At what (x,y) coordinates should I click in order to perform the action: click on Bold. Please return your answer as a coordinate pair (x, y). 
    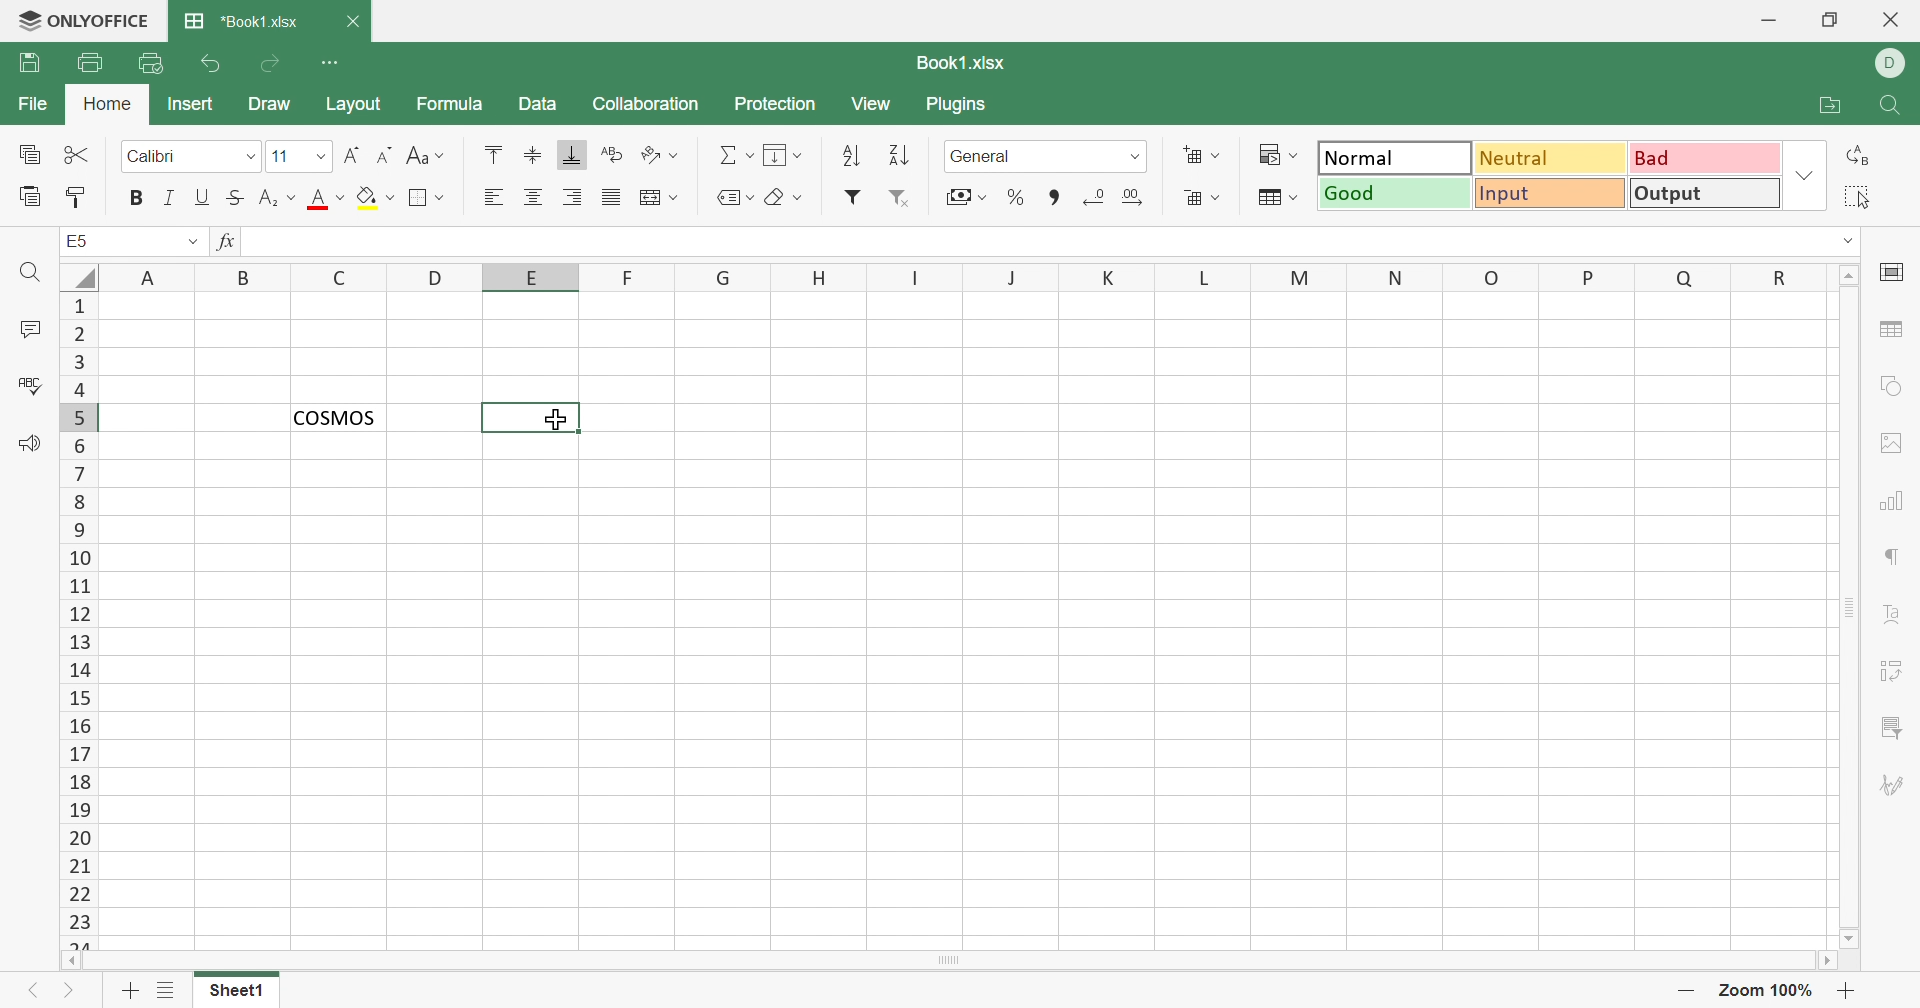
    Looking at the image, I should click on (135, 198).